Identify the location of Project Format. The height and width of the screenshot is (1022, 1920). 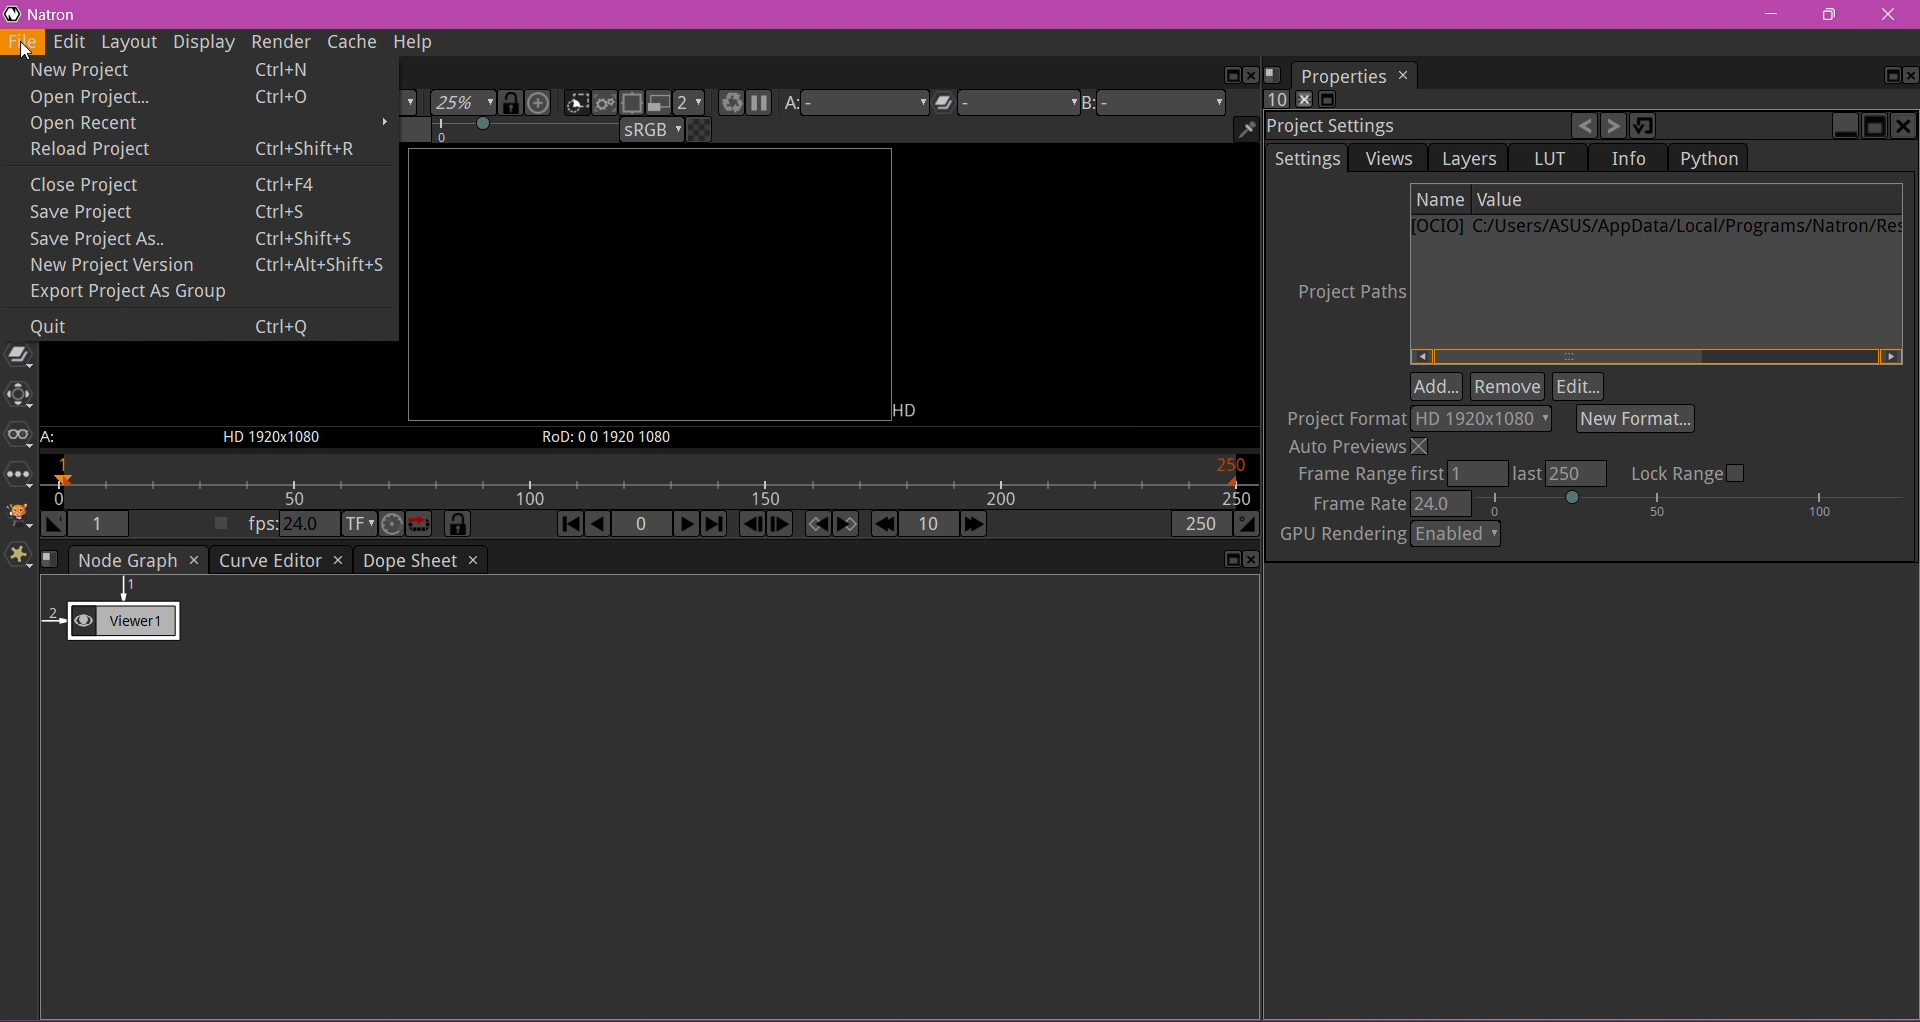
(1347, 420).